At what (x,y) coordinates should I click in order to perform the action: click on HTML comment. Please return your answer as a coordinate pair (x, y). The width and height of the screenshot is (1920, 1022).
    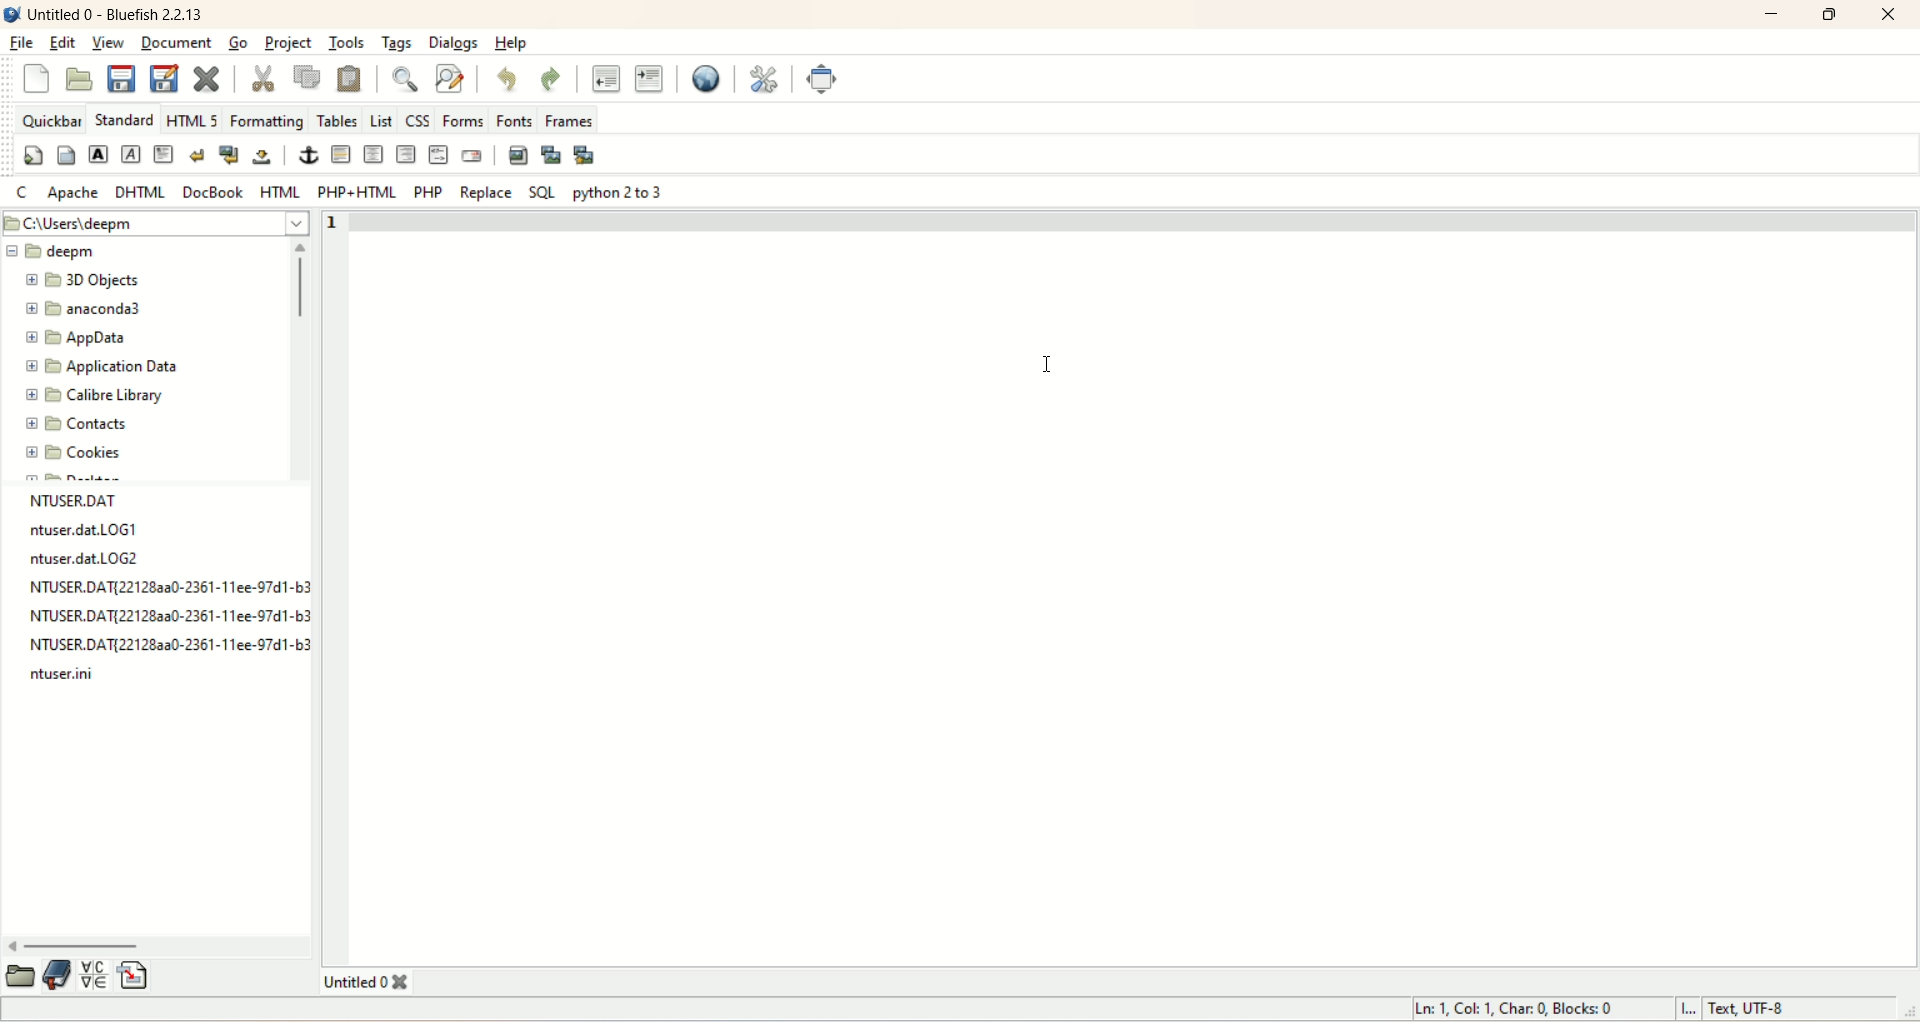
    Looking at the image, I should click on (435, 155).